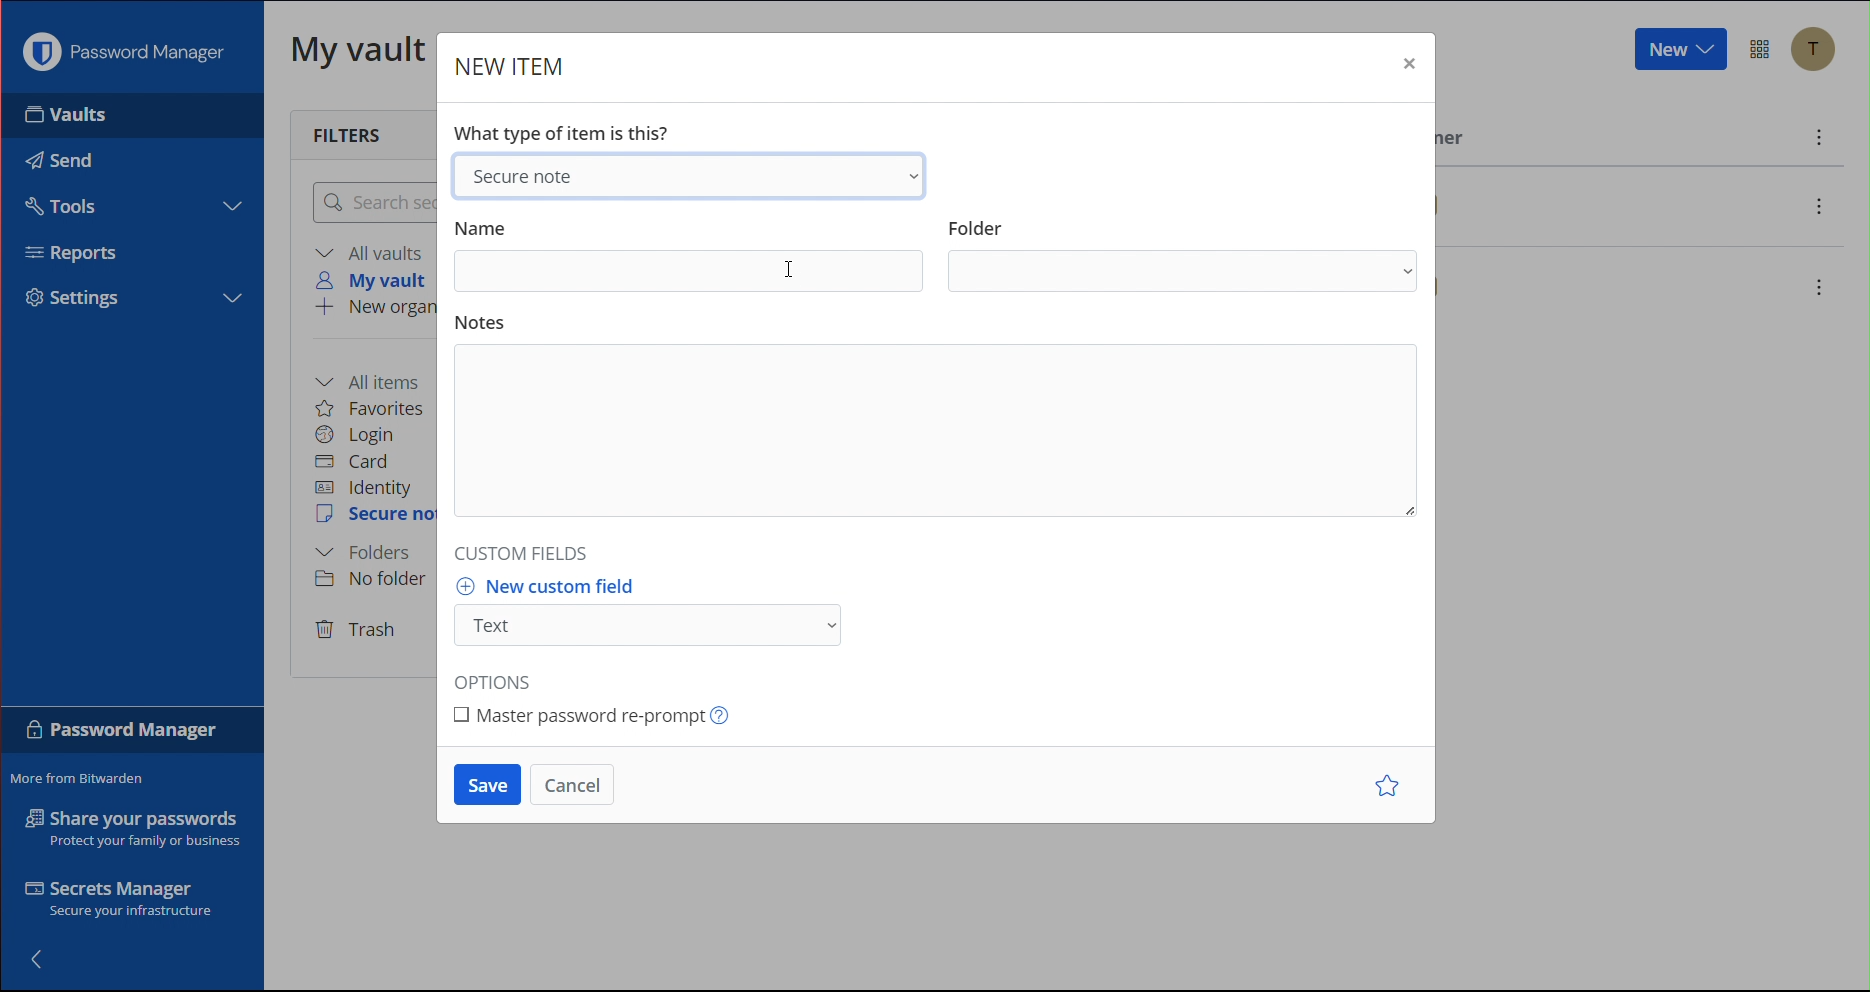 The image size is (1870, 992). Describe the element at coordinates (360, 435) in the screenshot. I see `Login` at that location.